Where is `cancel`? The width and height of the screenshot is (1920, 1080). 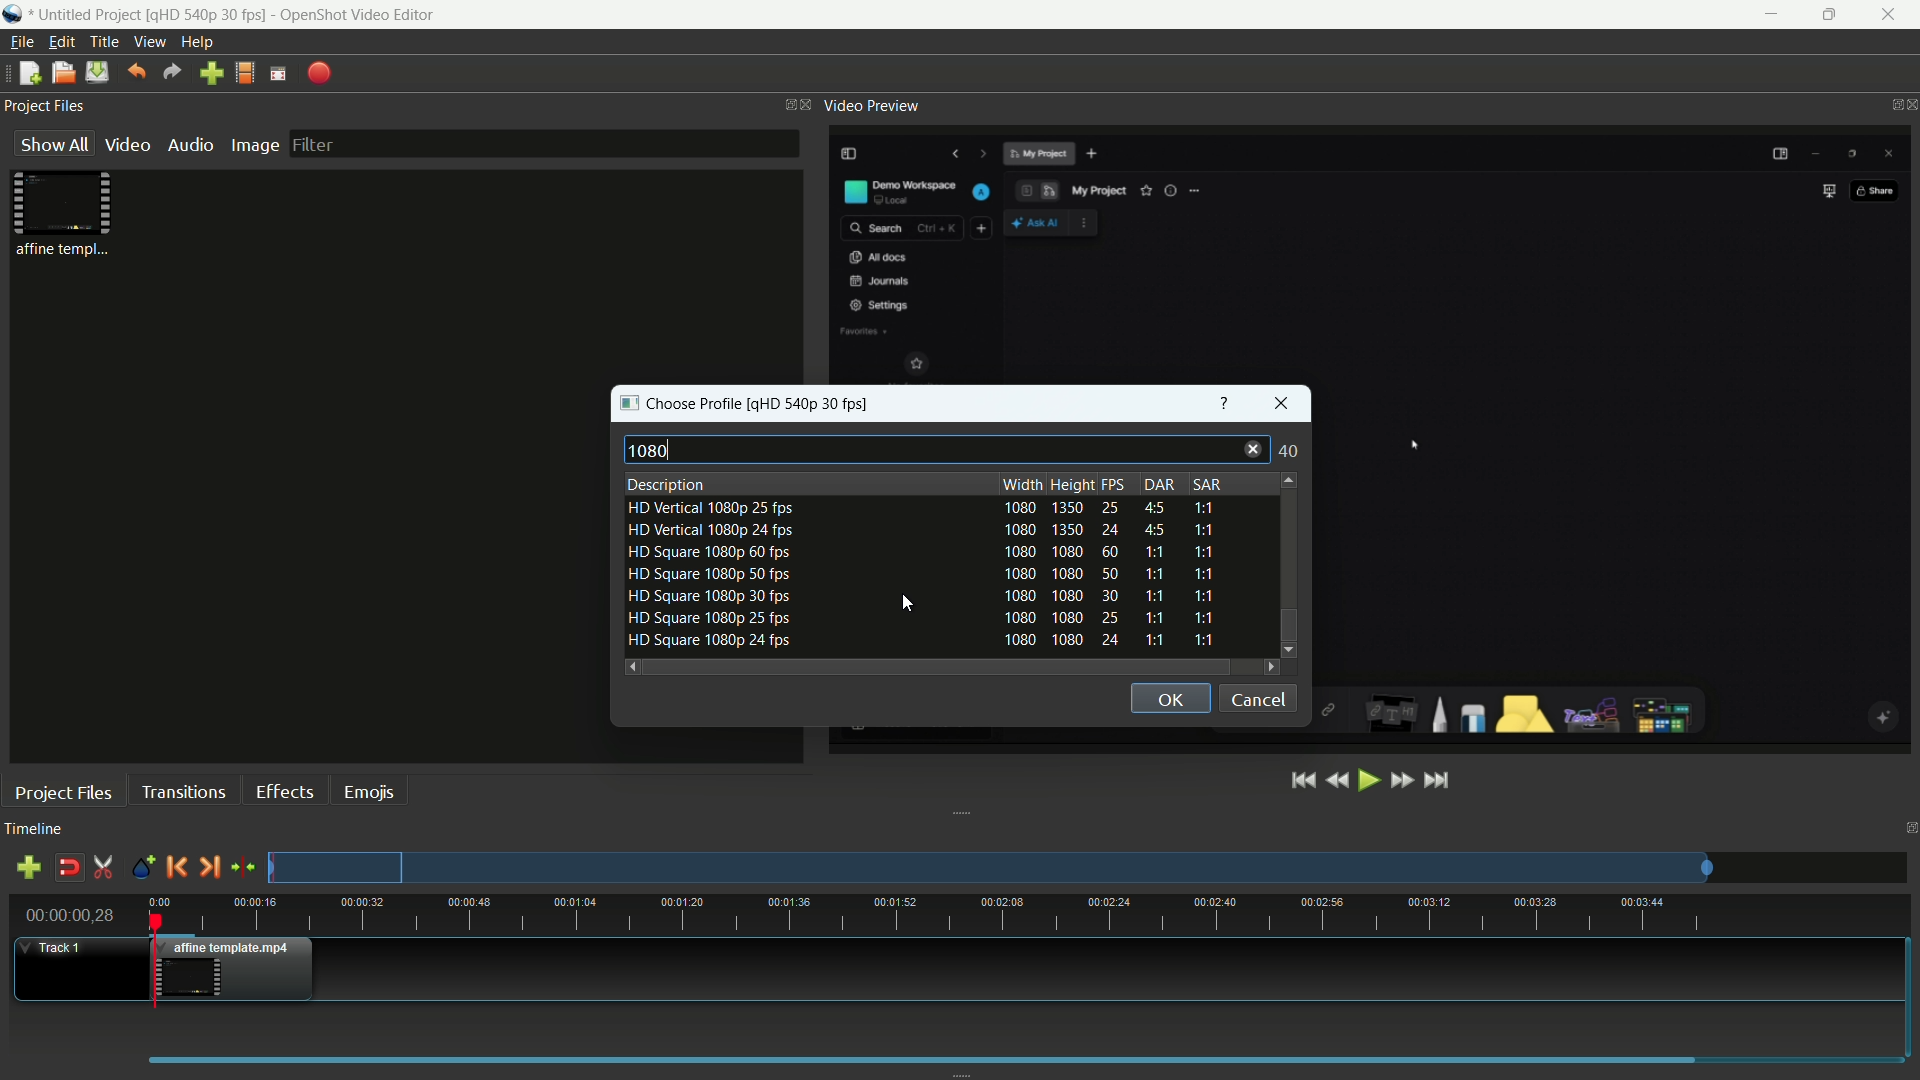 cancel is located at coordinates (1258, 700).